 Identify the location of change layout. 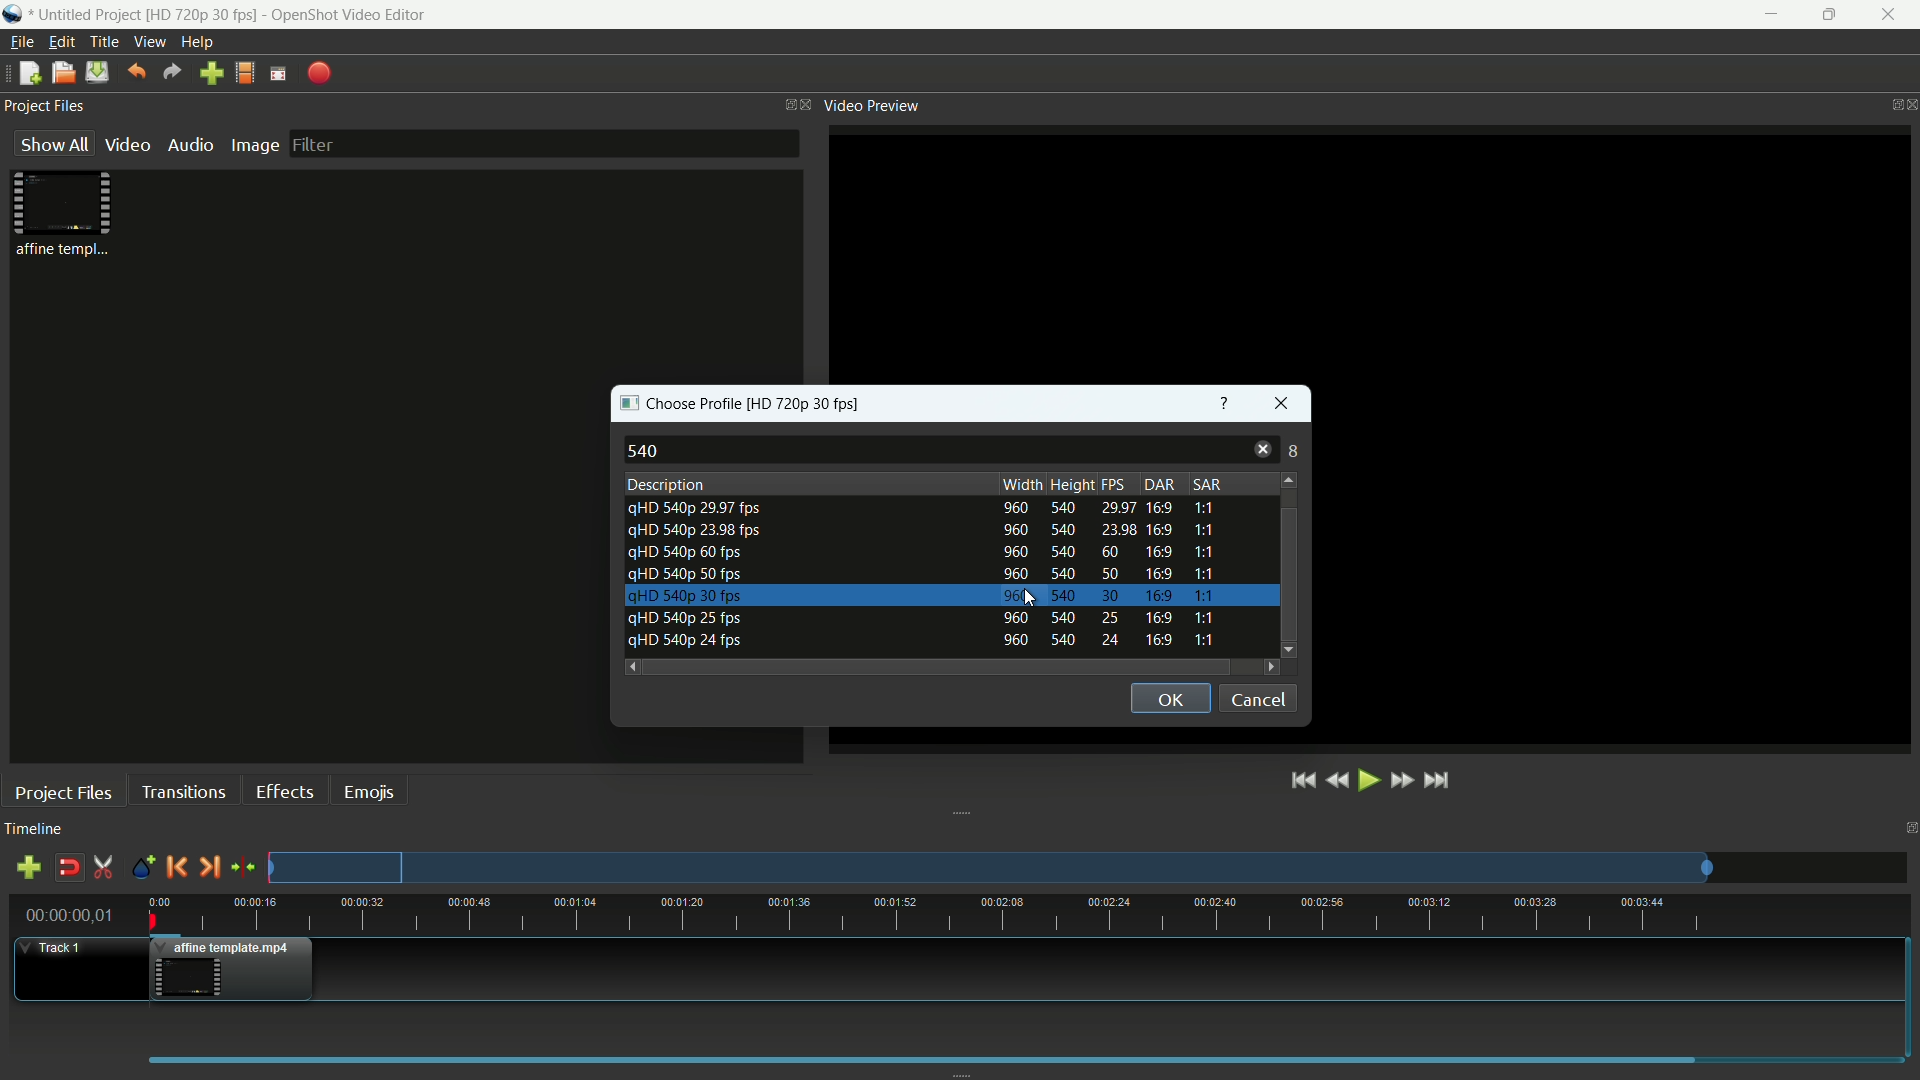
(784, 104).